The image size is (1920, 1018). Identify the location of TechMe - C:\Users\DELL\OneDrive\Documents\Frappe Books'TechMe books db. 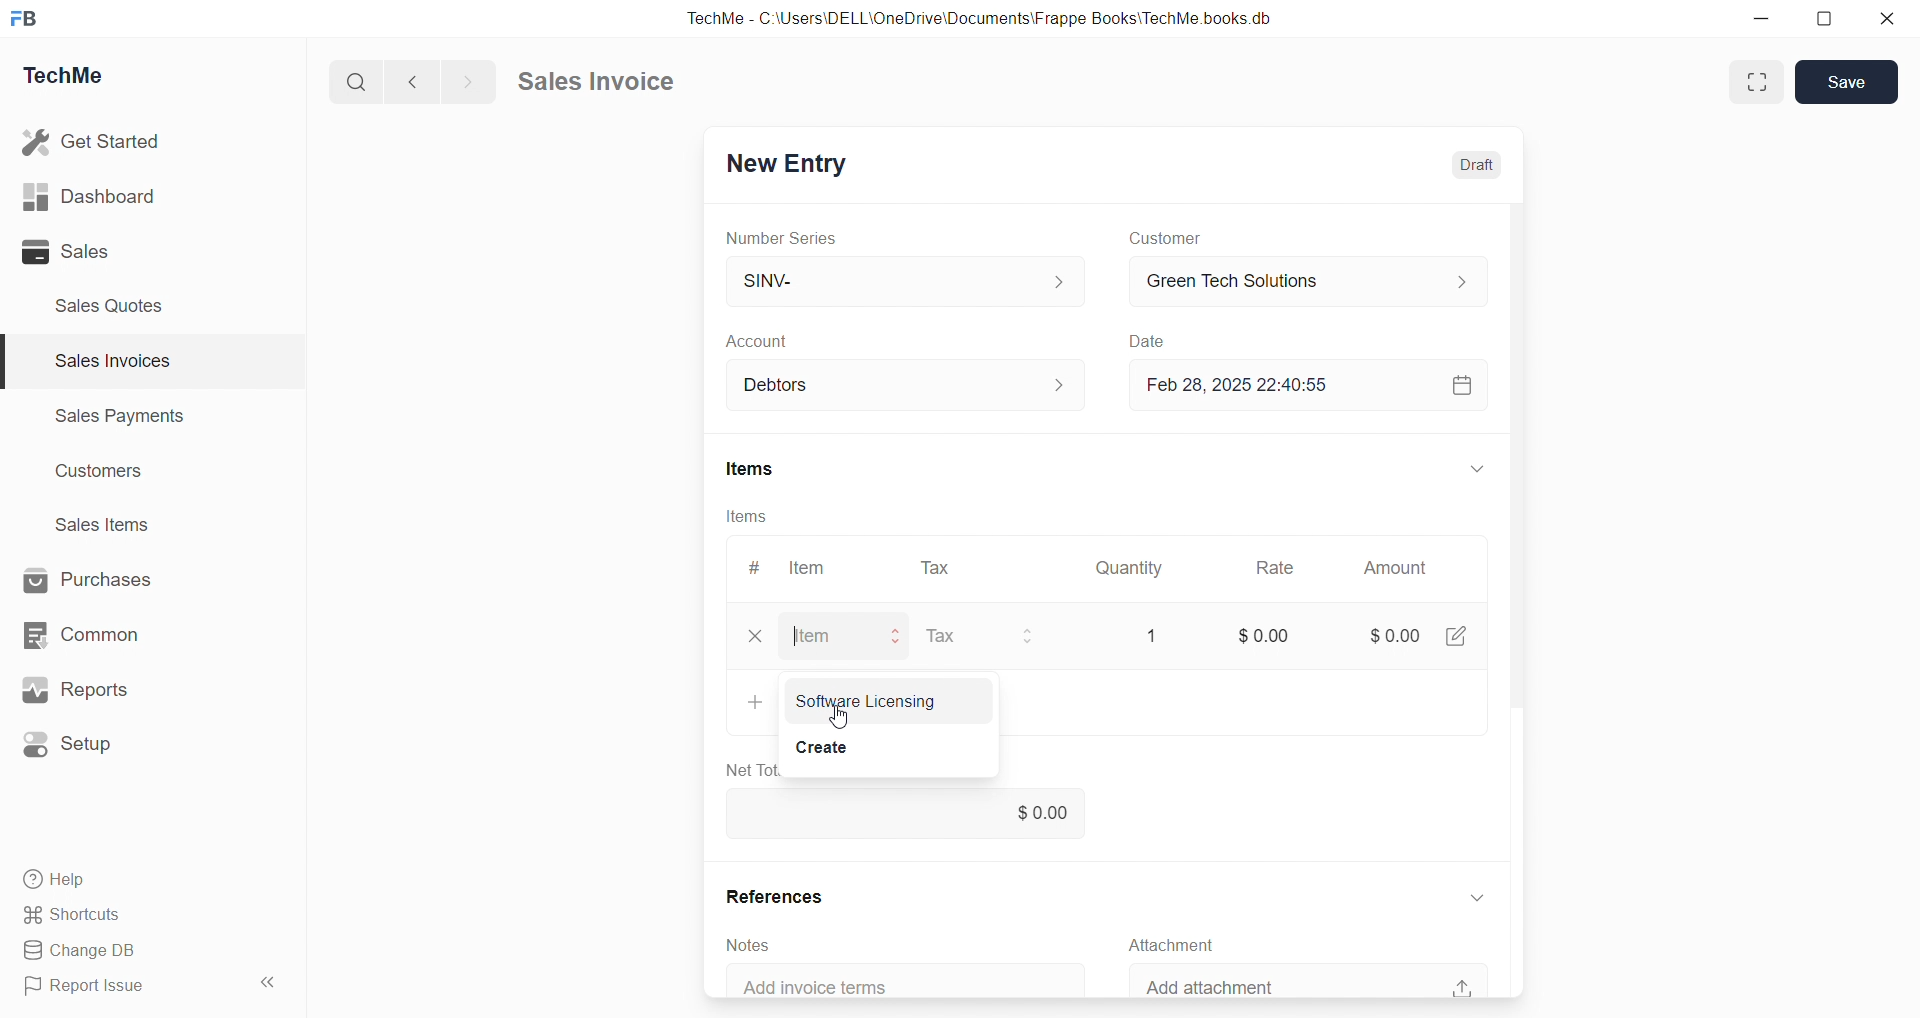
(984, 18).